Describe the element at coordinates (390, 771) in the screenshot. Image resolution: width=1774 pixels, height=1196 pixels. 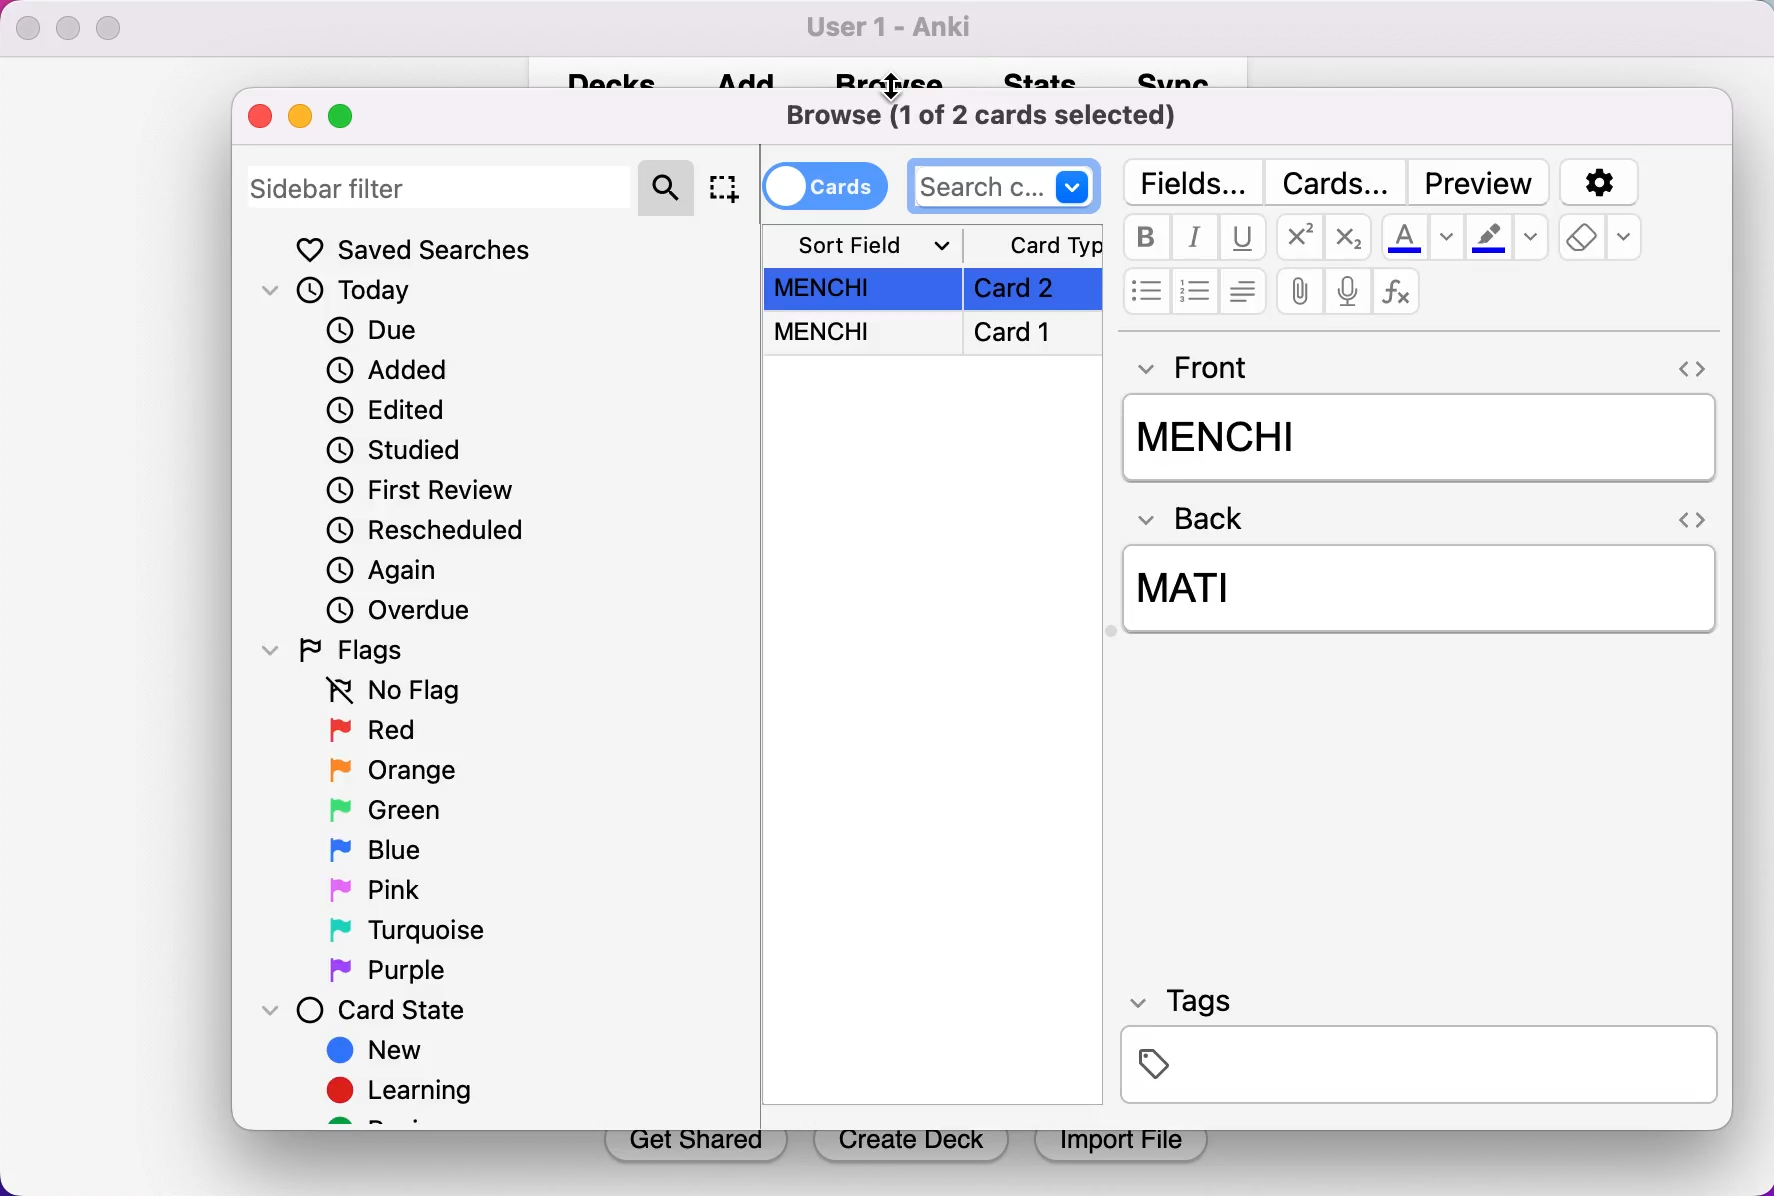
I see `orange` at that location.